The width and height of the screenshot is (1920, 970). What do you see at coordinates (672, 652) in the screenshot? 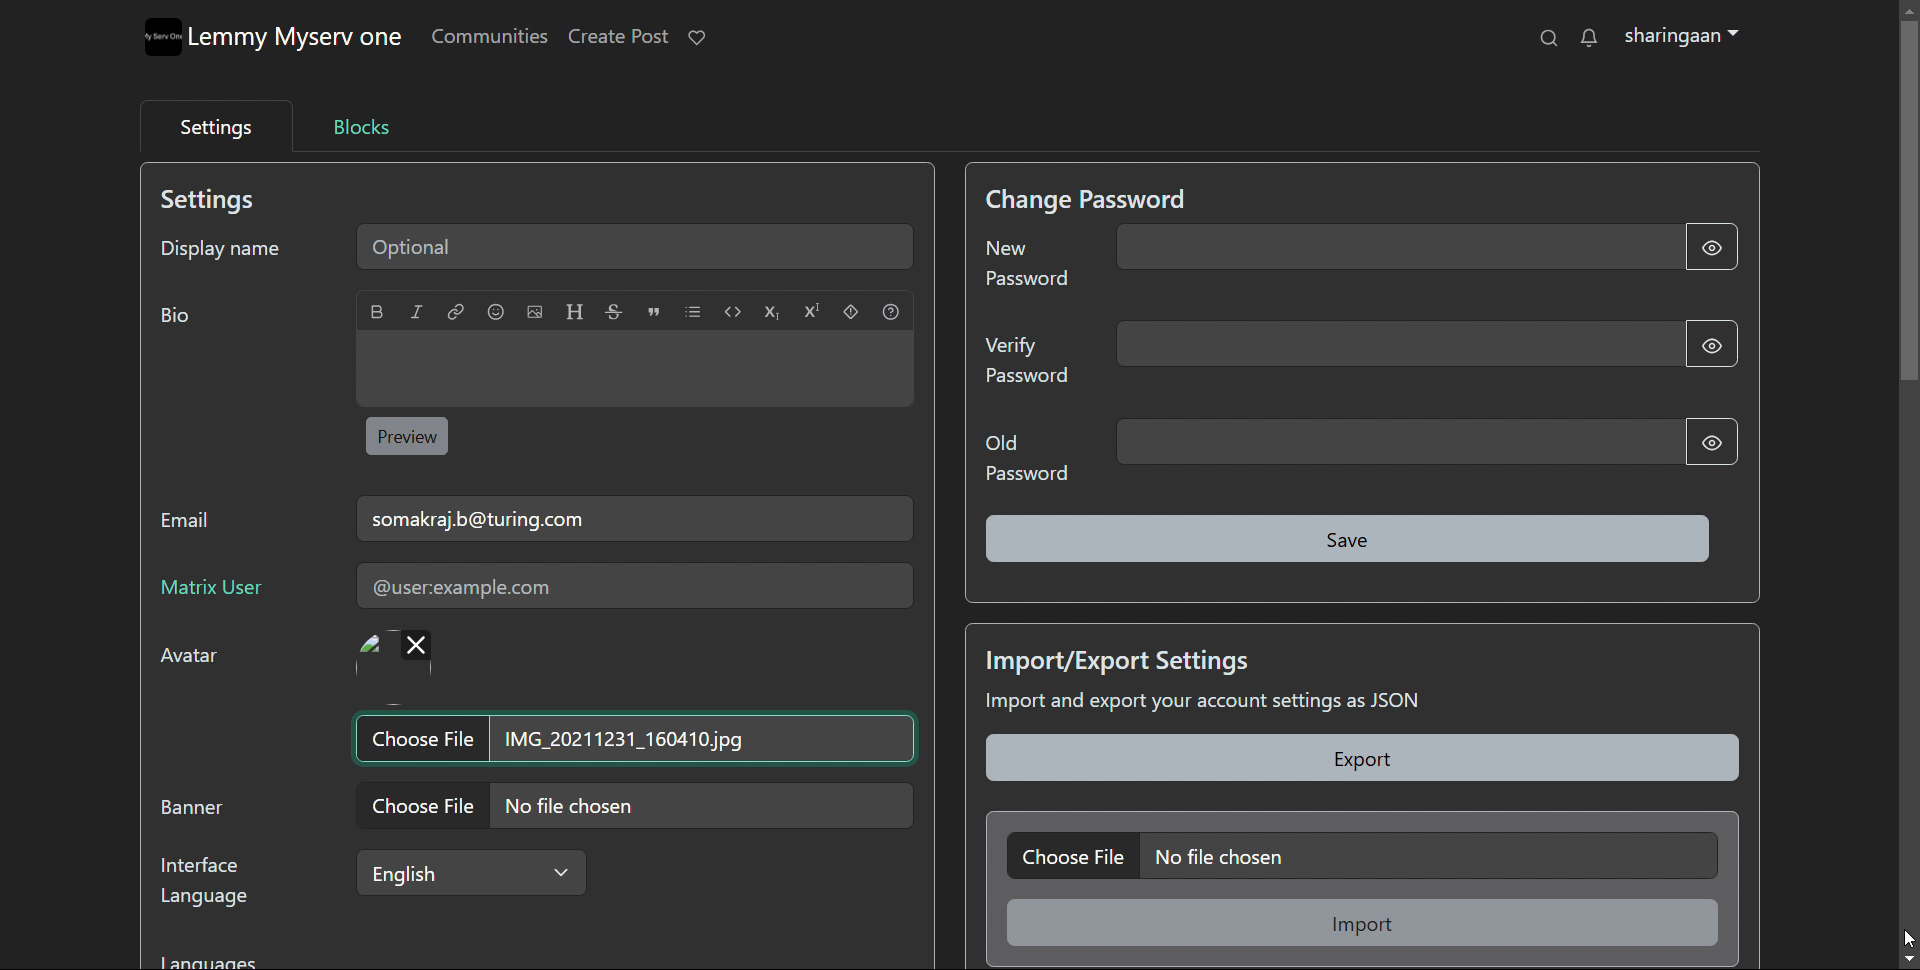
I see `choose file for avatar` at bounding box center [672, 652].